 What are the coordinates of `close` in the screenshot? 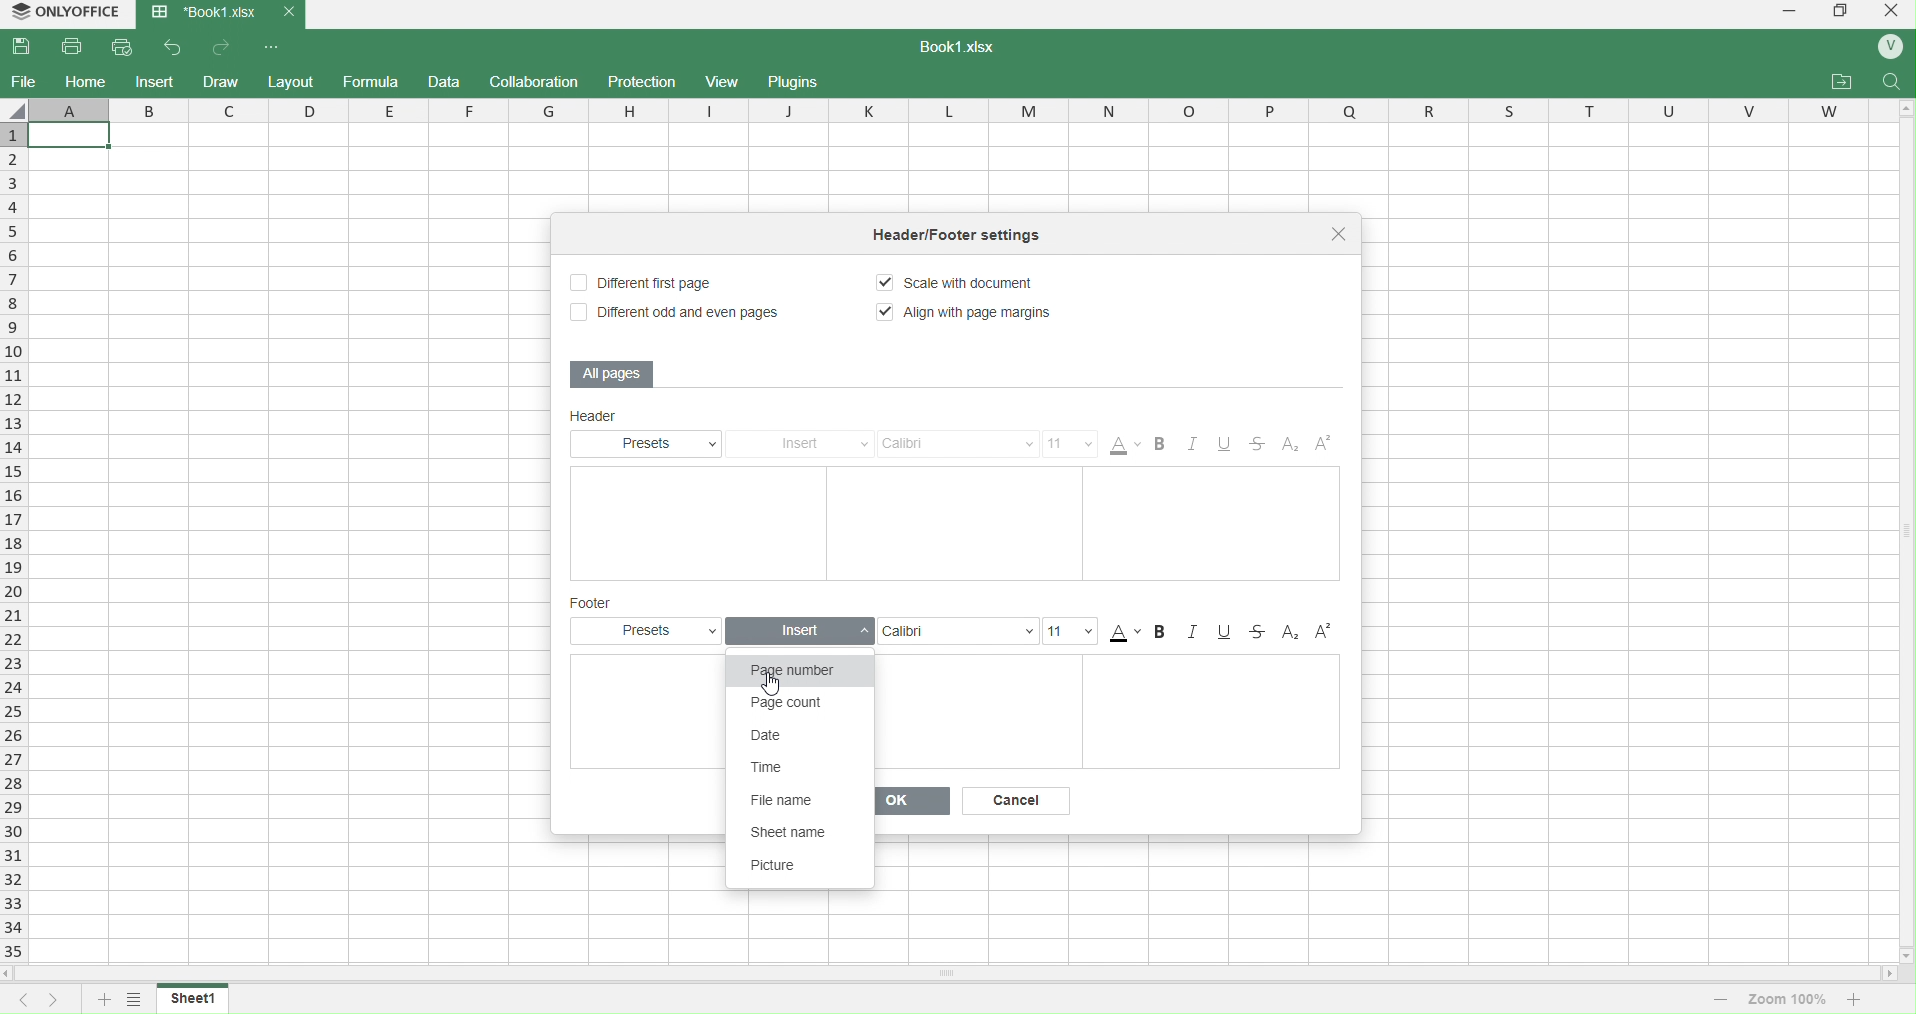 It's located at (1342, 235).